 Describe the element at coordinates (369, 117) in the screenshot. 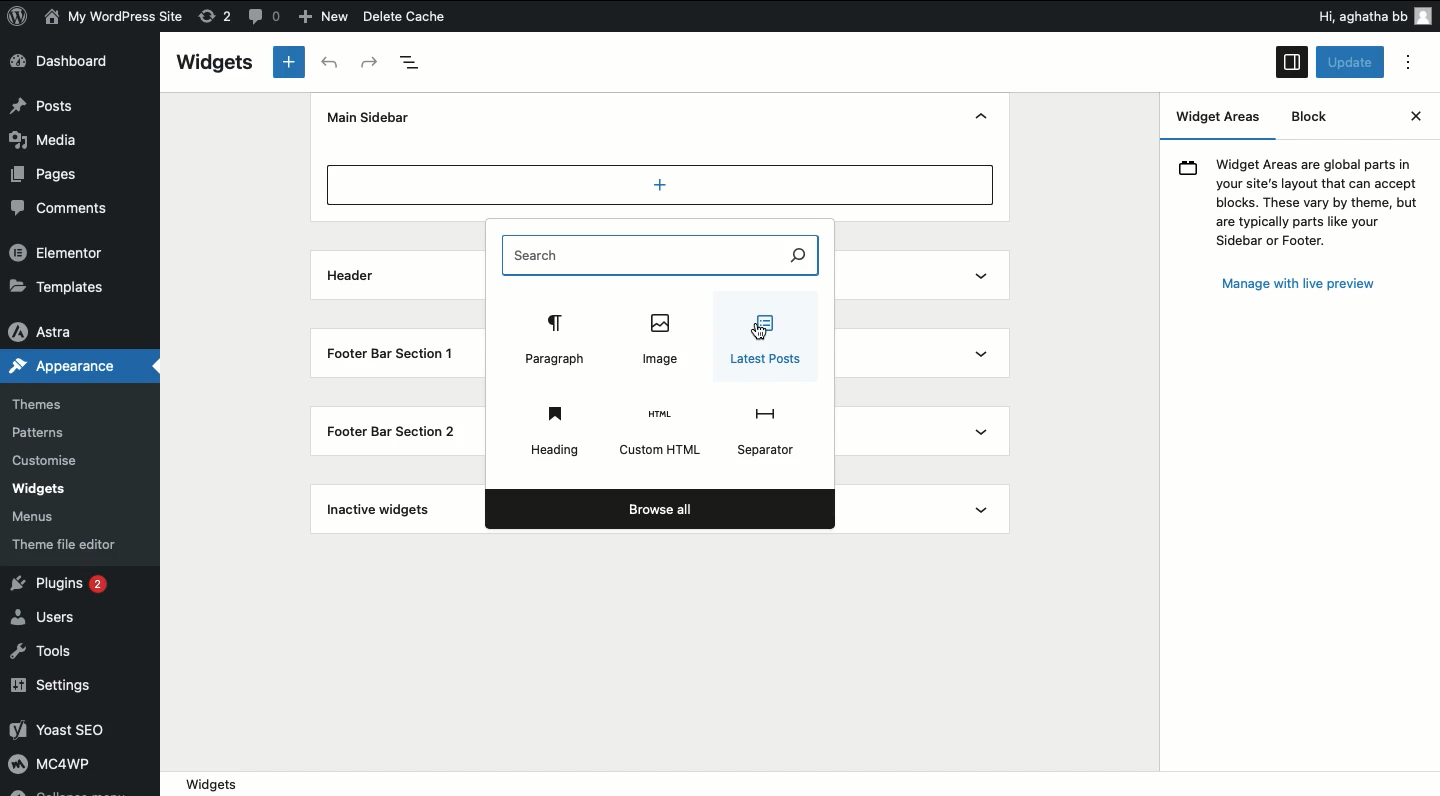

I see `Main sidebar` at that location.